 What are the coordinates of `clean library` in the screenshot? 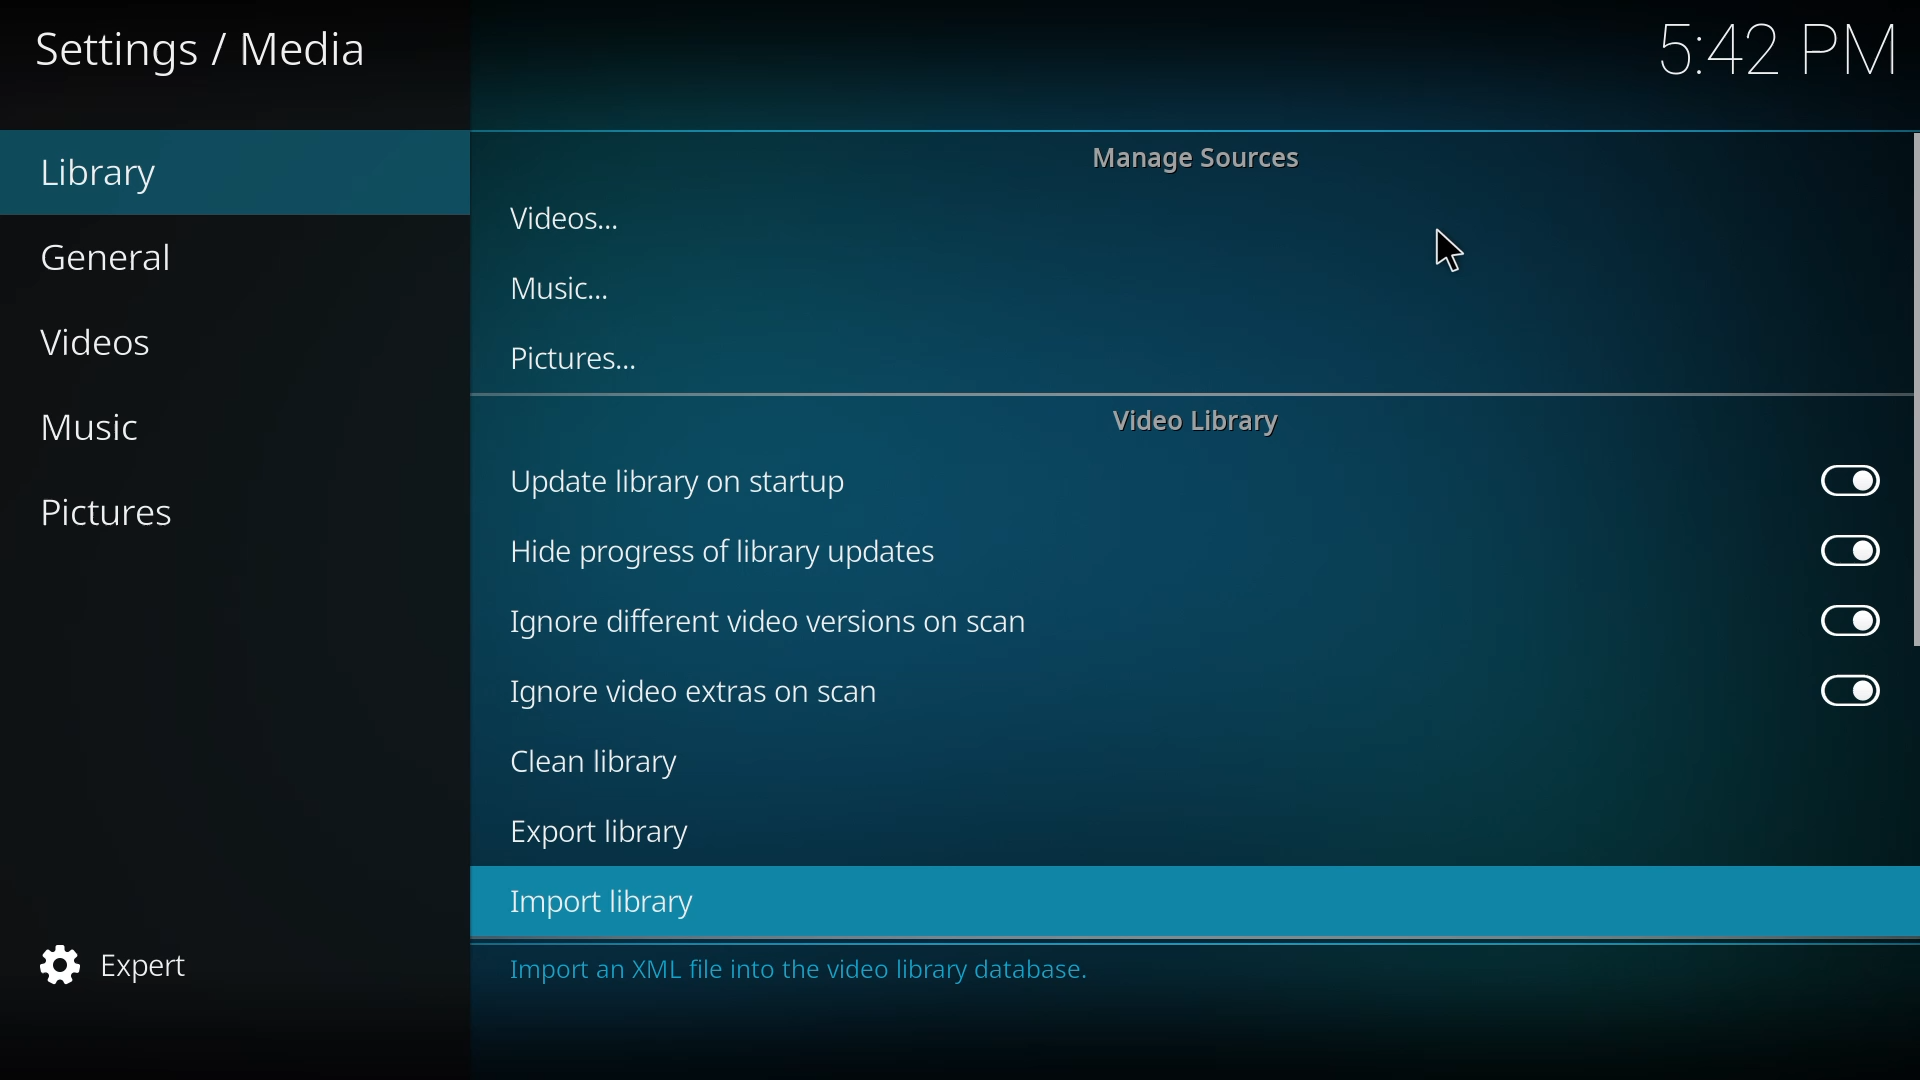 It's located at (590, 763).